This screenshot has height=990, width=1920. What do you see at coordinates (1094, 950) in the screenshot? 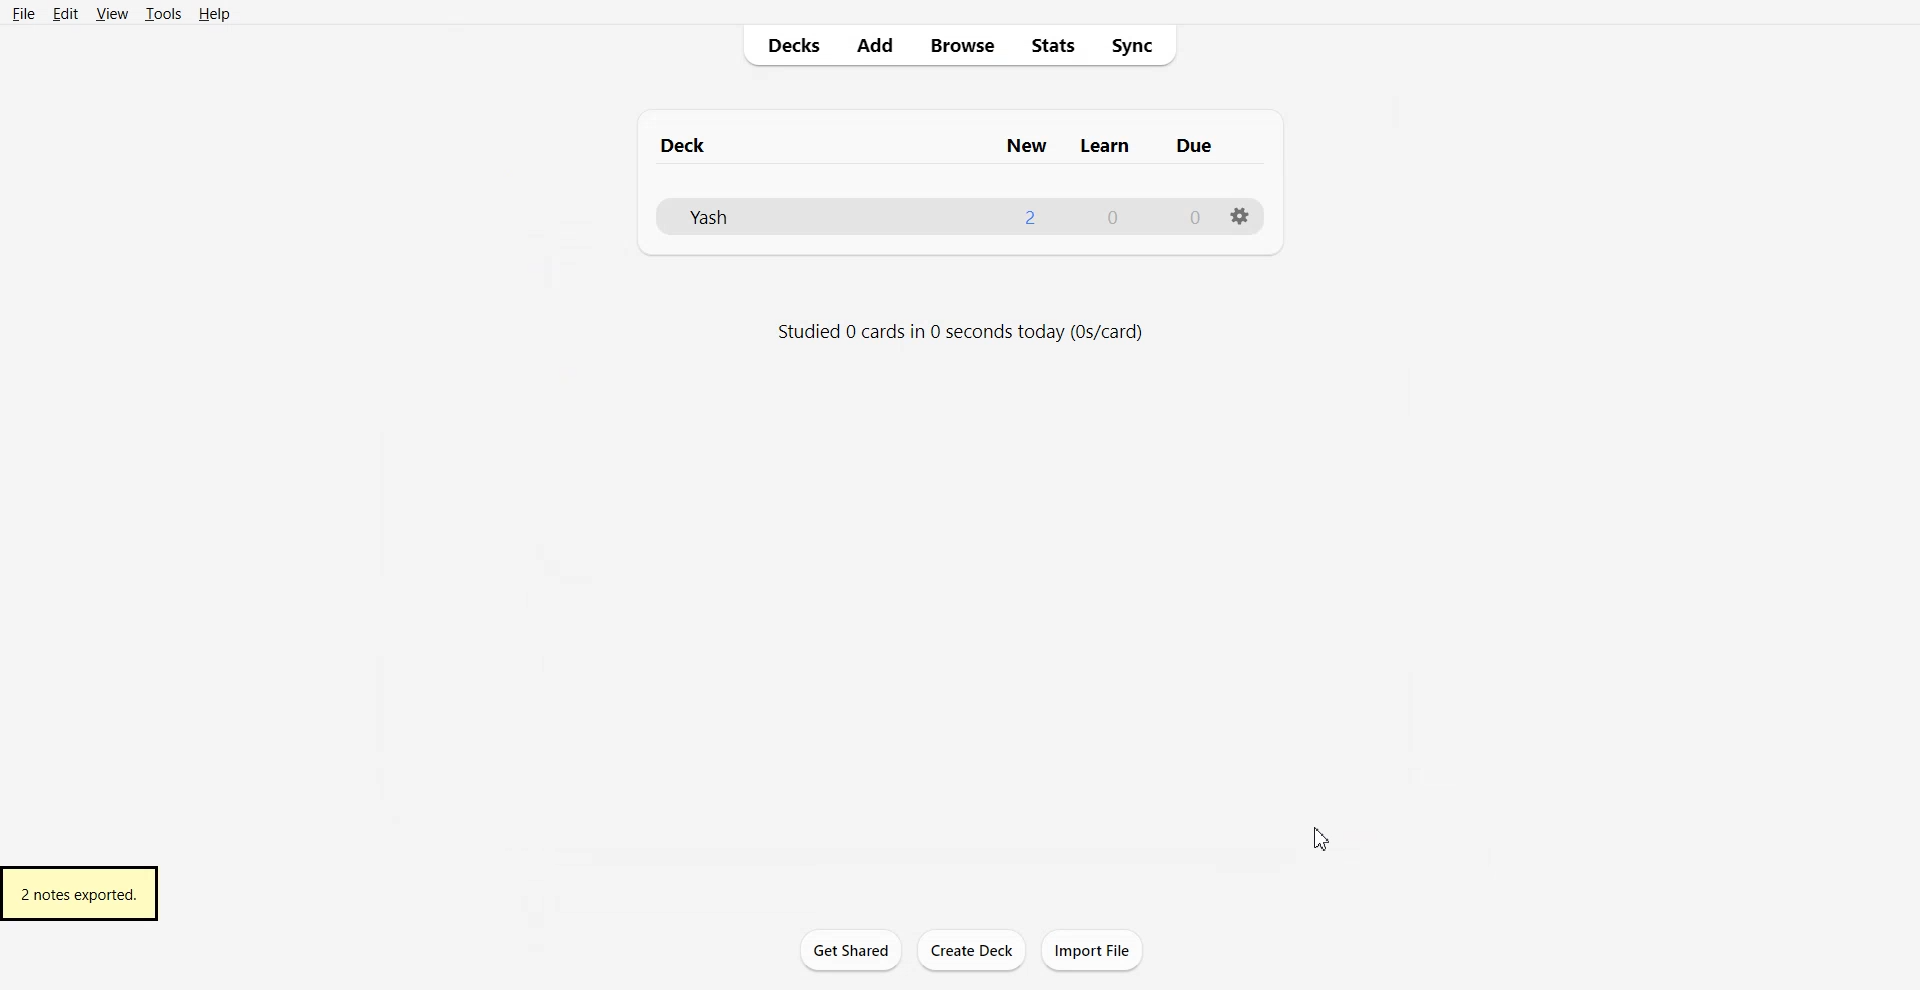
I see `Import File` at bounding box center [1094, 950].